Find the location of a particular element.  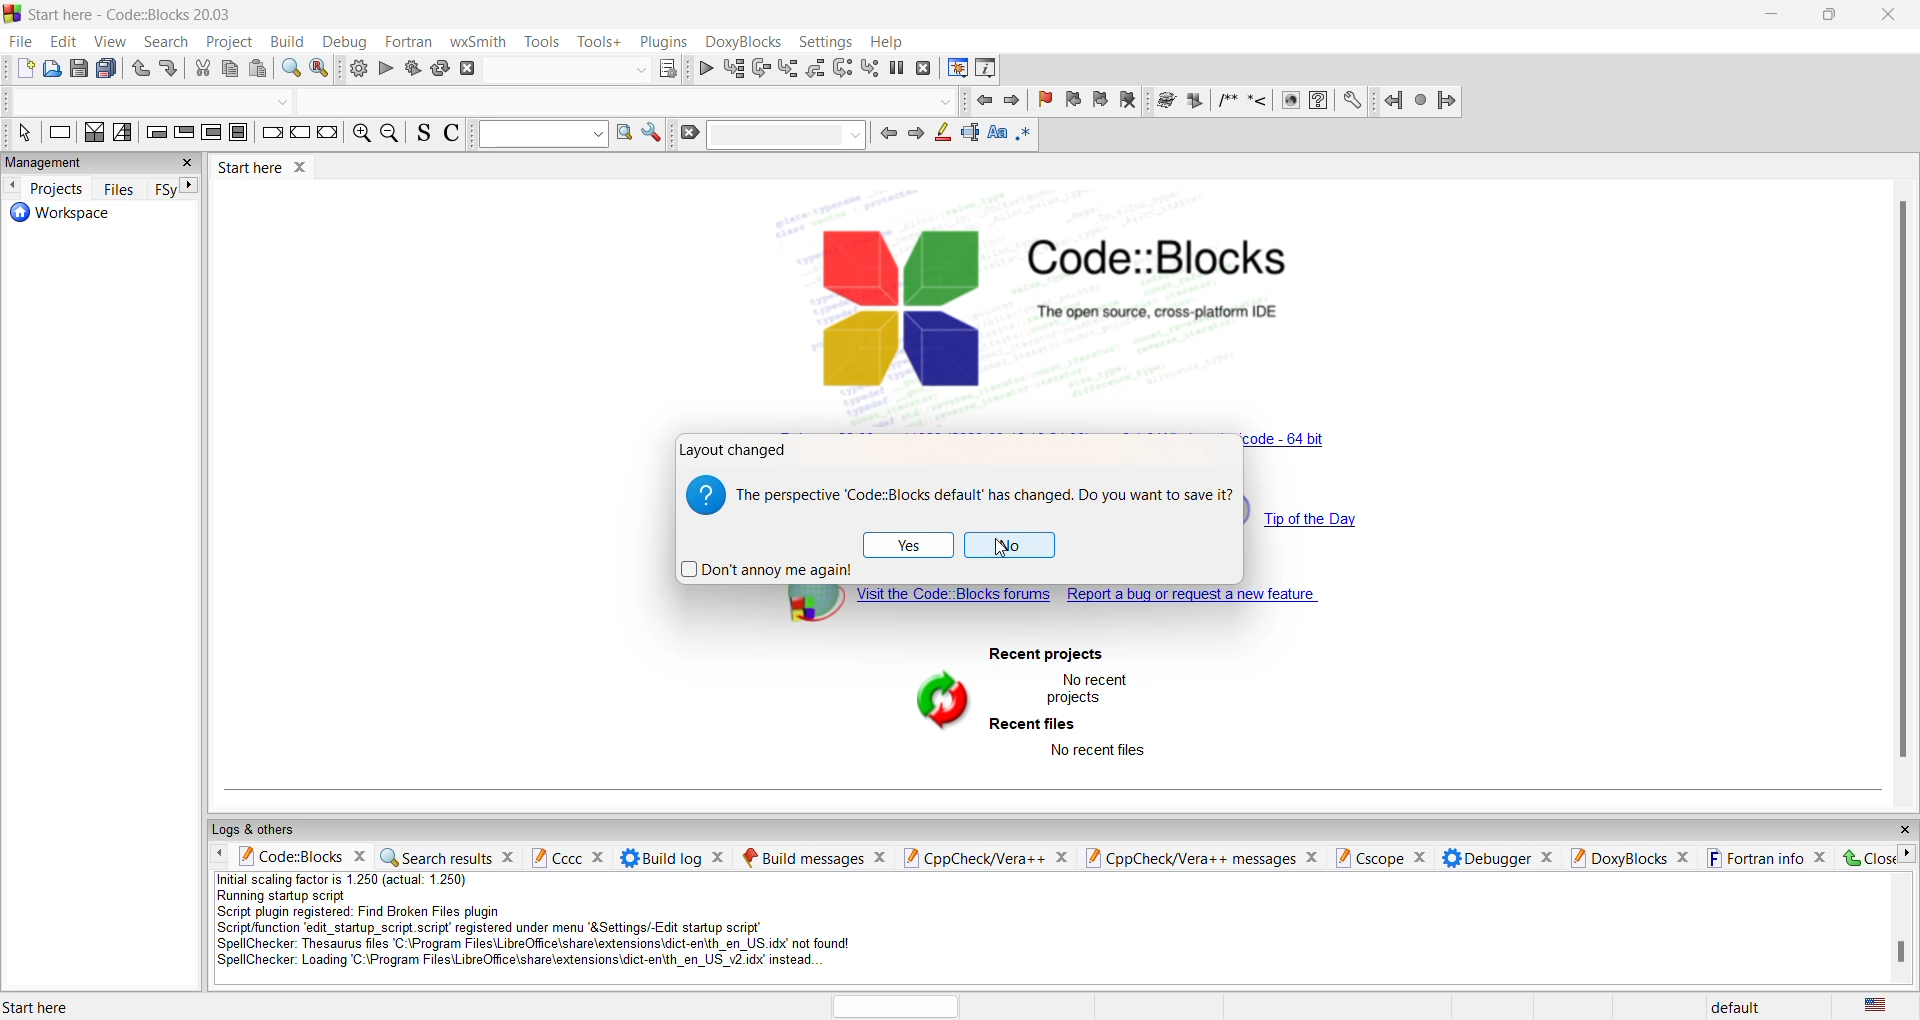

find is located at coordinates (291, 68).